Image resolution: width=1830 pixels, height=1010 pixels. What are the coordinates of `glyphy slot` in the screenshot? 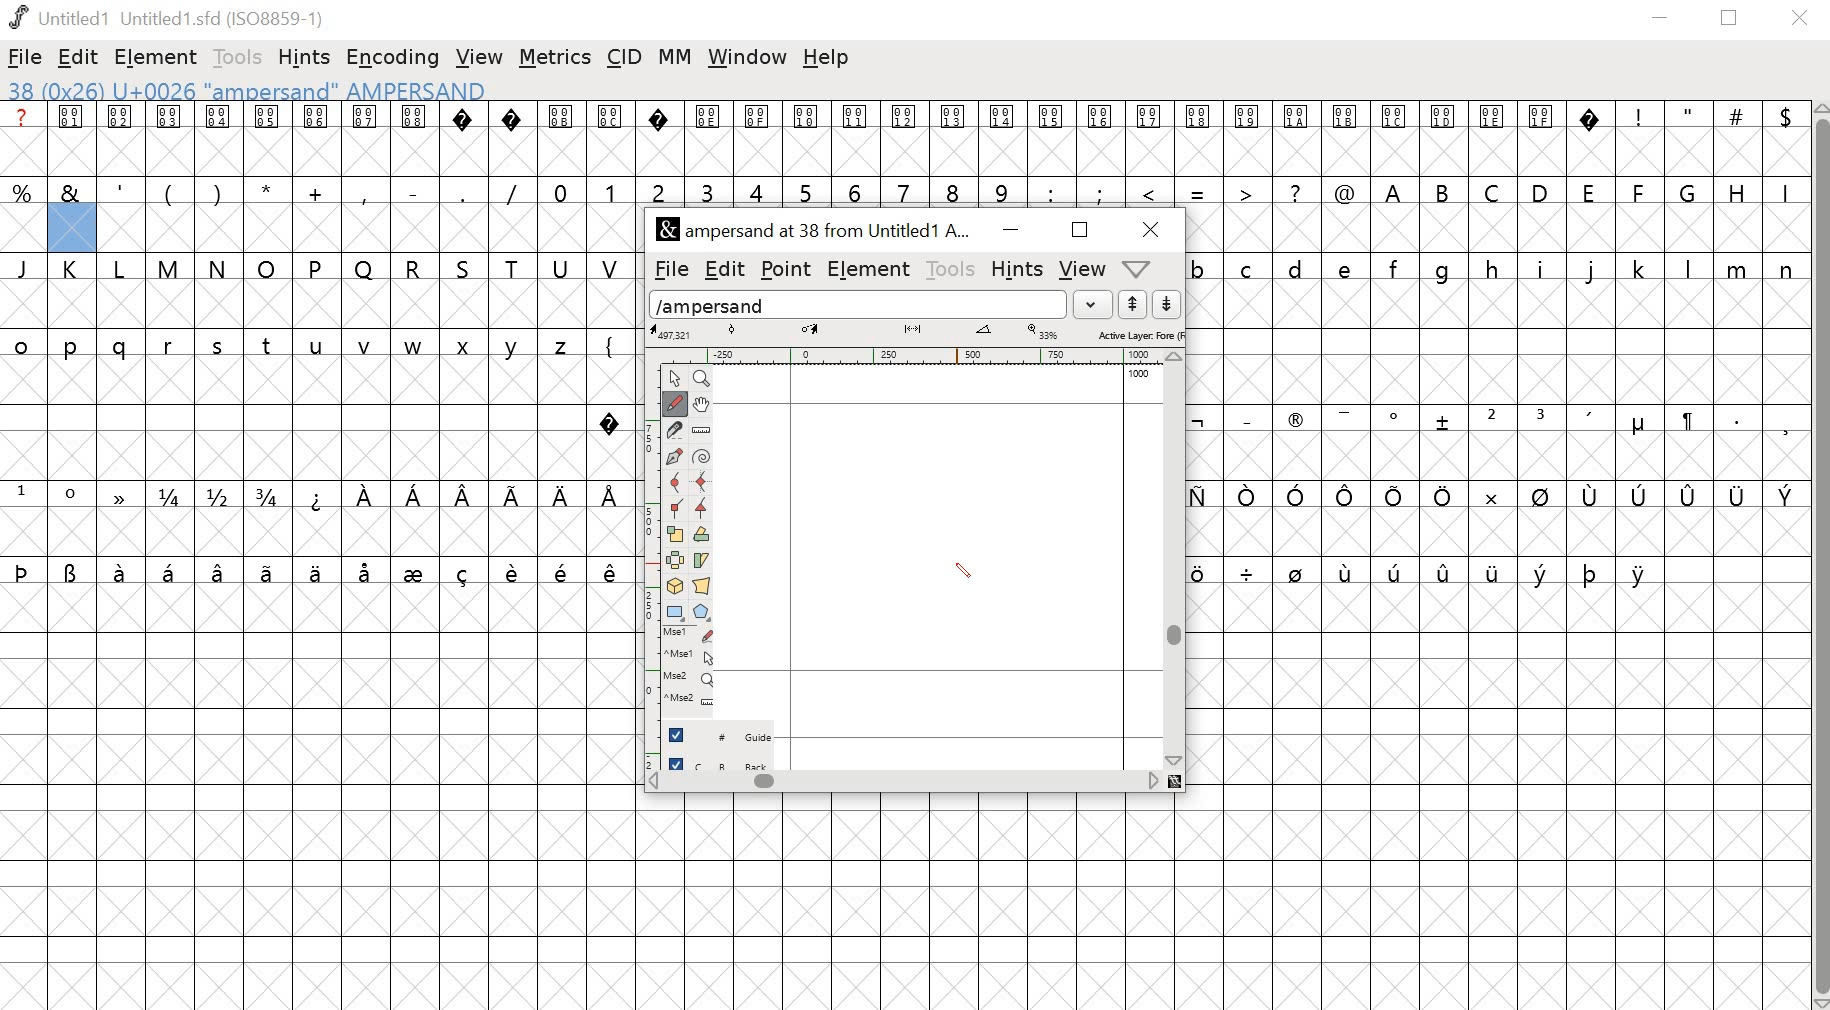 It's located at (72, 229).